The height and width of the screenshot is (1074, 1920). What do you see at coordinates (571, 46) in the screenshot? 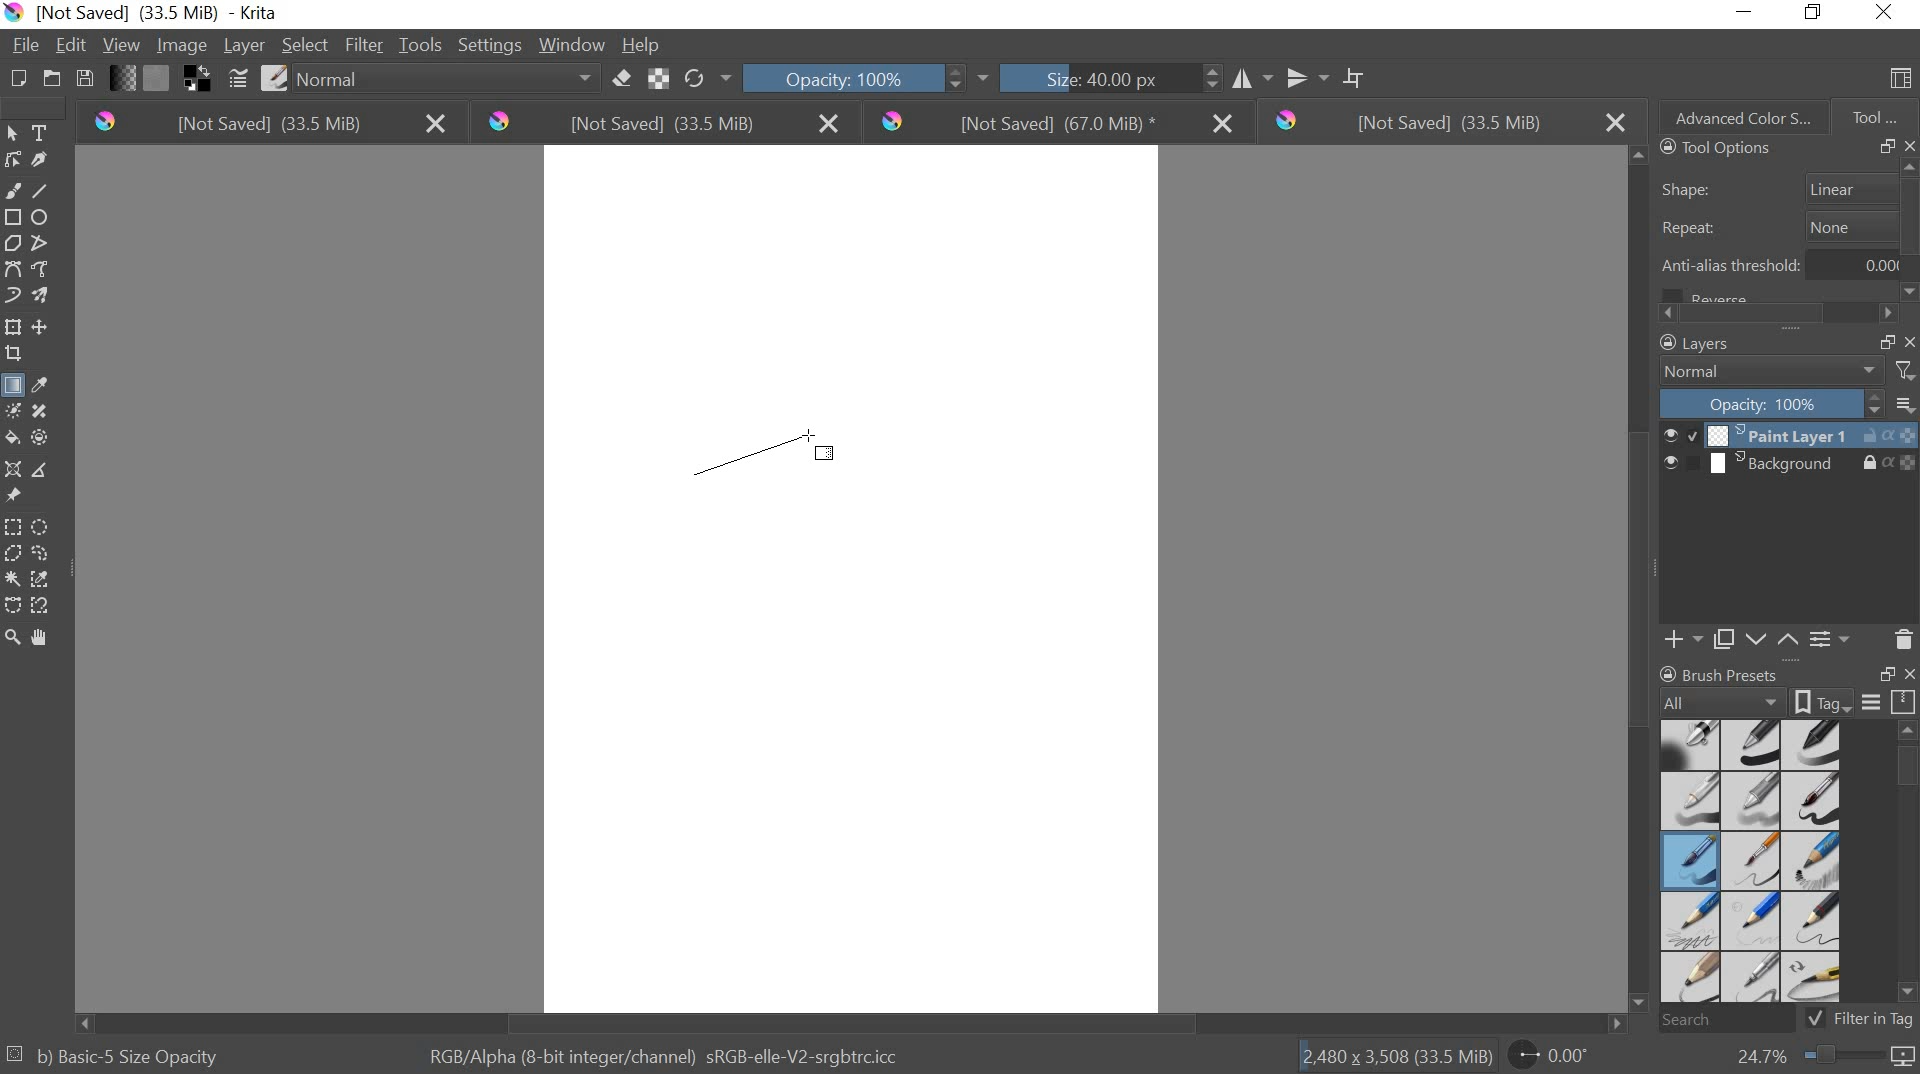
I see `WINDOW` at bounding box center [571, 46].